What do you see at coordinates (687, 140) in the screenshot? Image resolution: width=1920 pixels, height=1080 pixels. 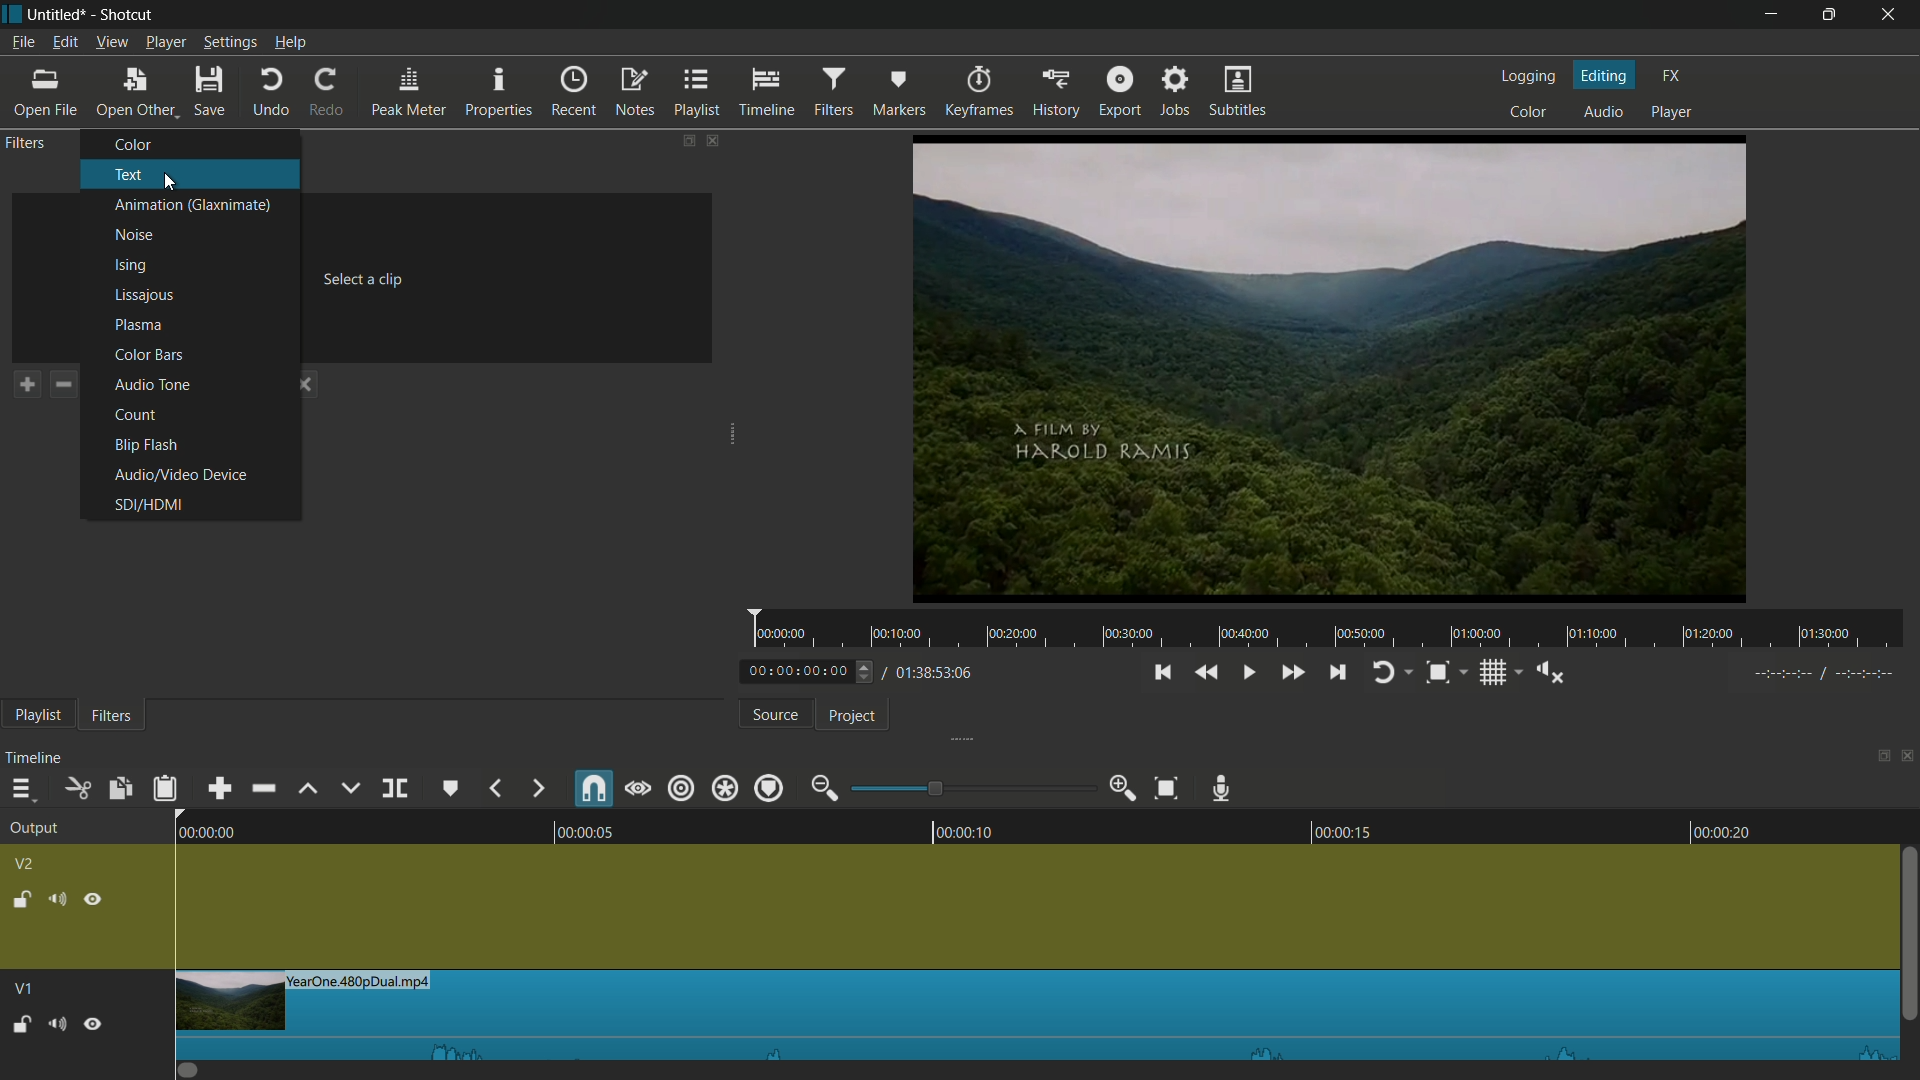 I see `change layout` at bounding box center [687, 140].